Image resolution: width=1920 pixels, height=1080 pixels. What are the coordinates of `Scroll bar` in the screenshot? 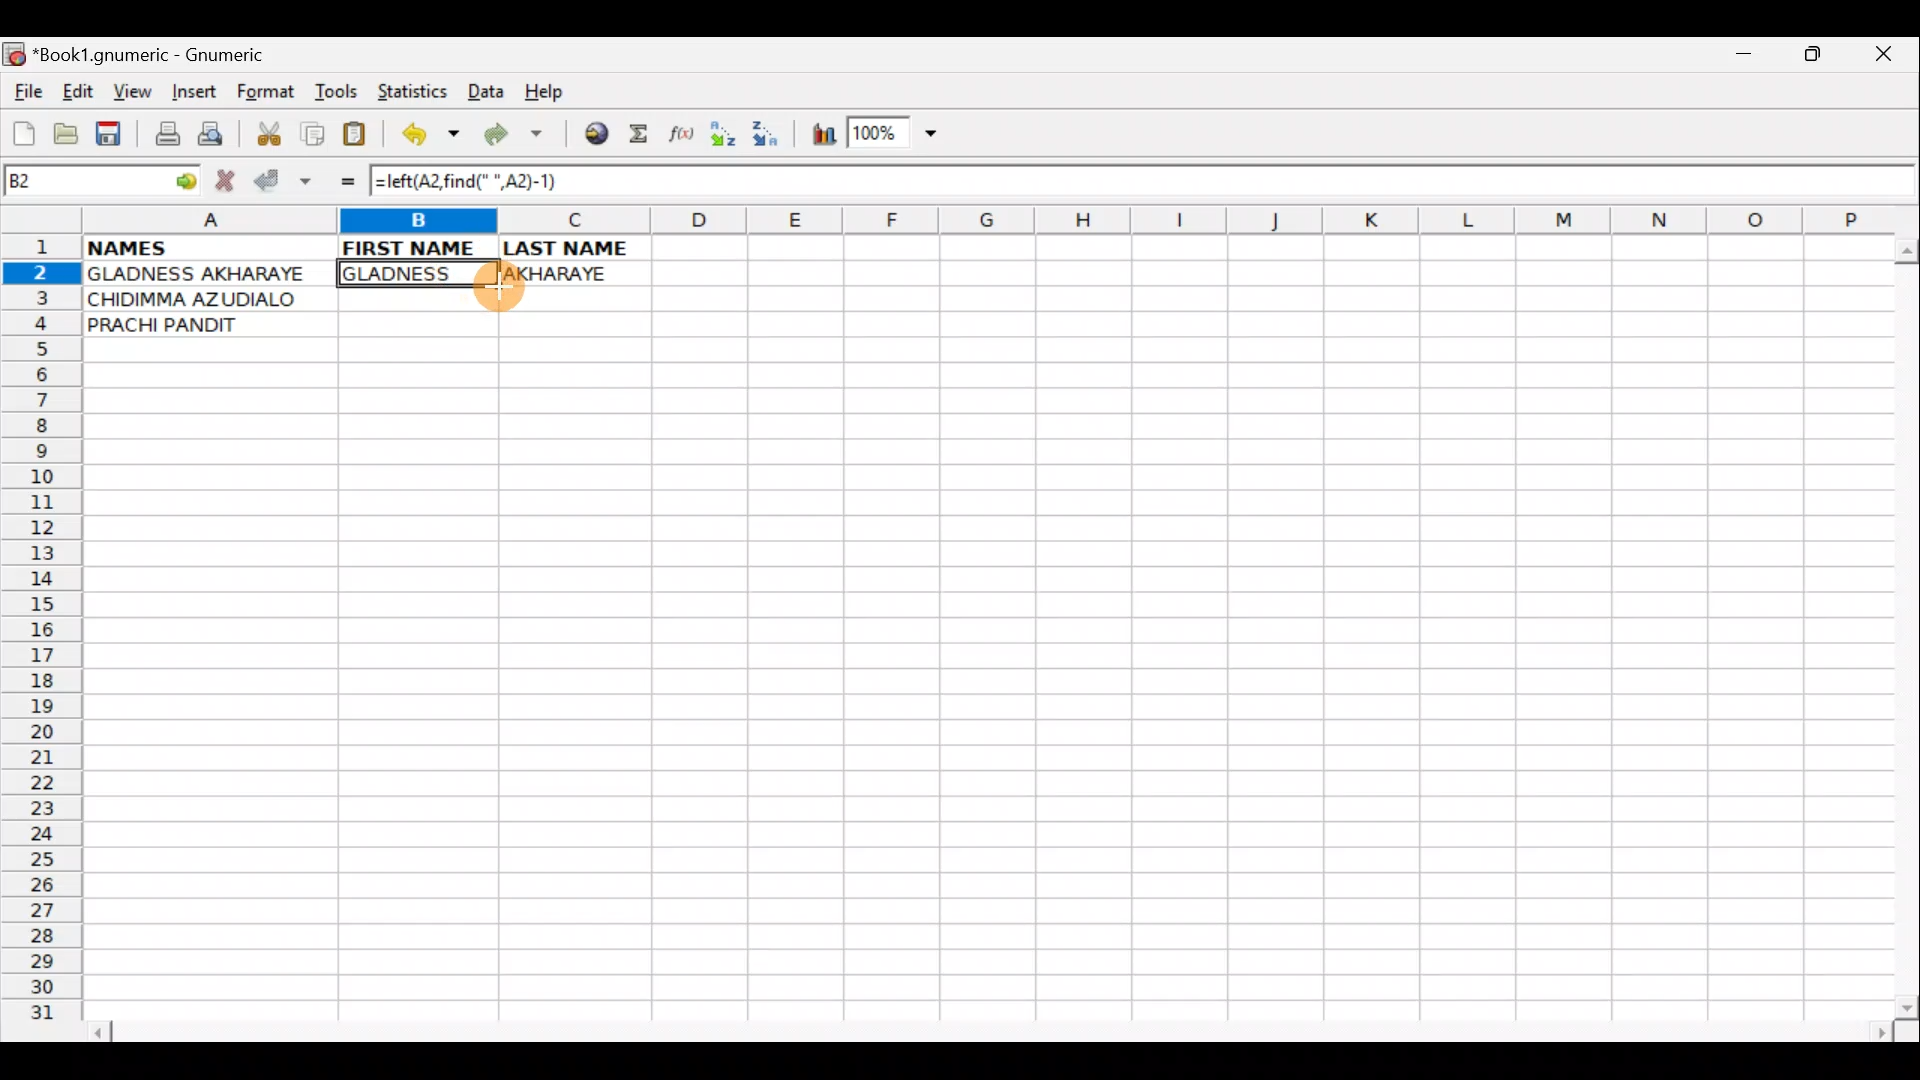 It's located at (1902, 624).